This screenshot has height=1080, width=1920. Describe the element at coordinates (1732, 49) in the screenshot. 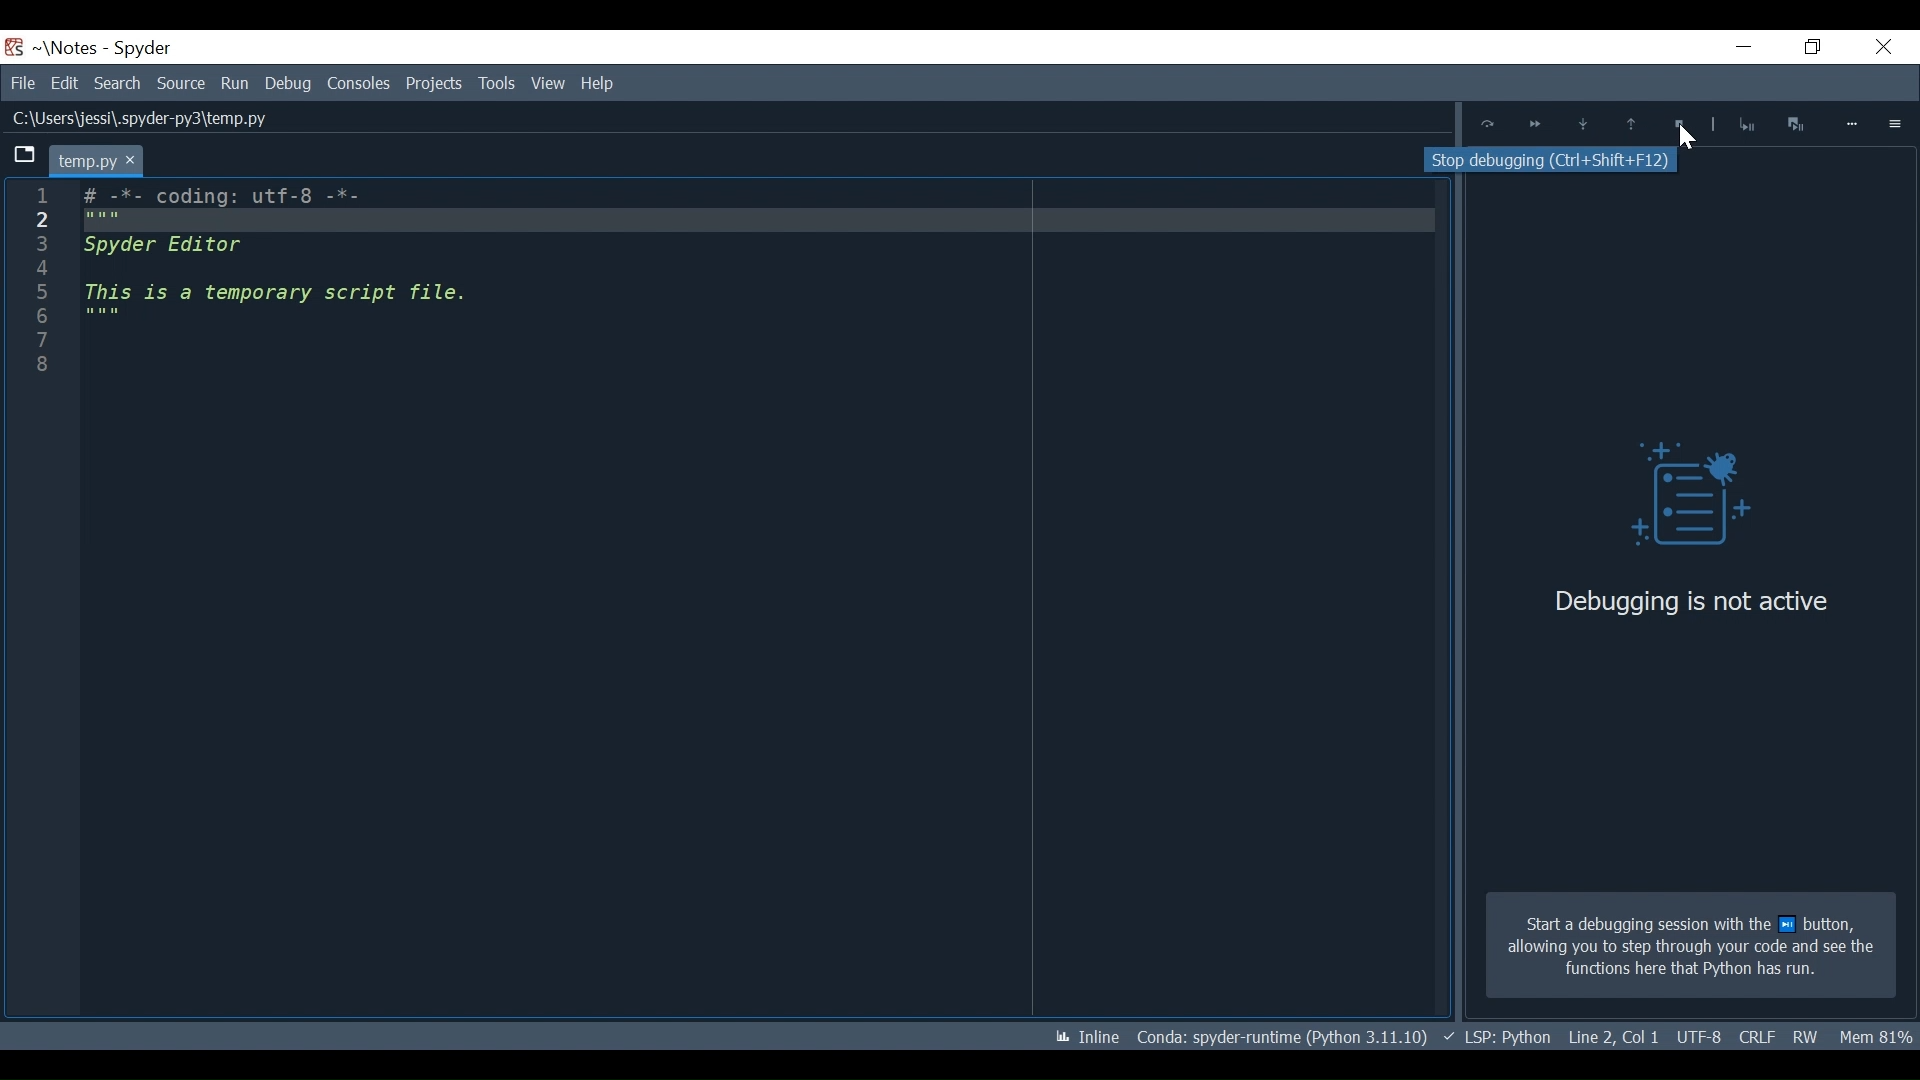

I see `Minimize` at that location.